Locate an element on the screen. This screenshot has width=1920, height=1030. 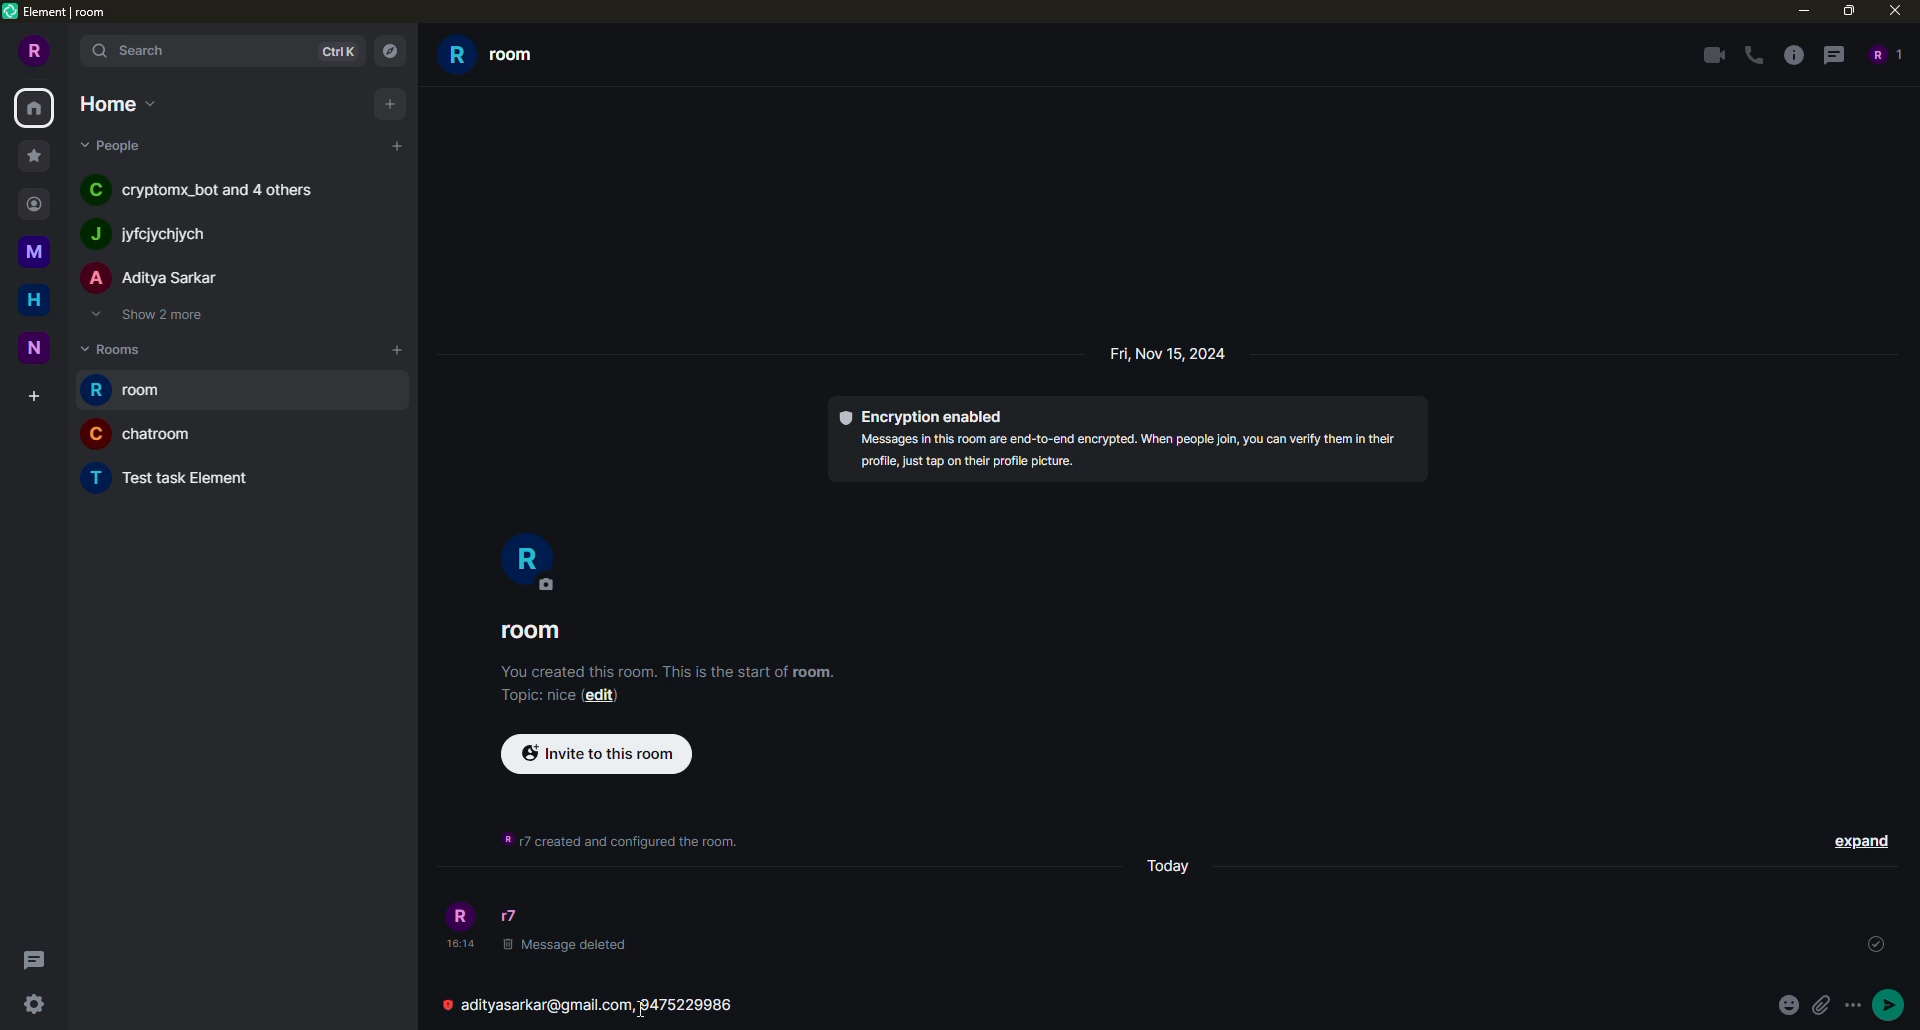
info is located at coordinates (1131, 451).